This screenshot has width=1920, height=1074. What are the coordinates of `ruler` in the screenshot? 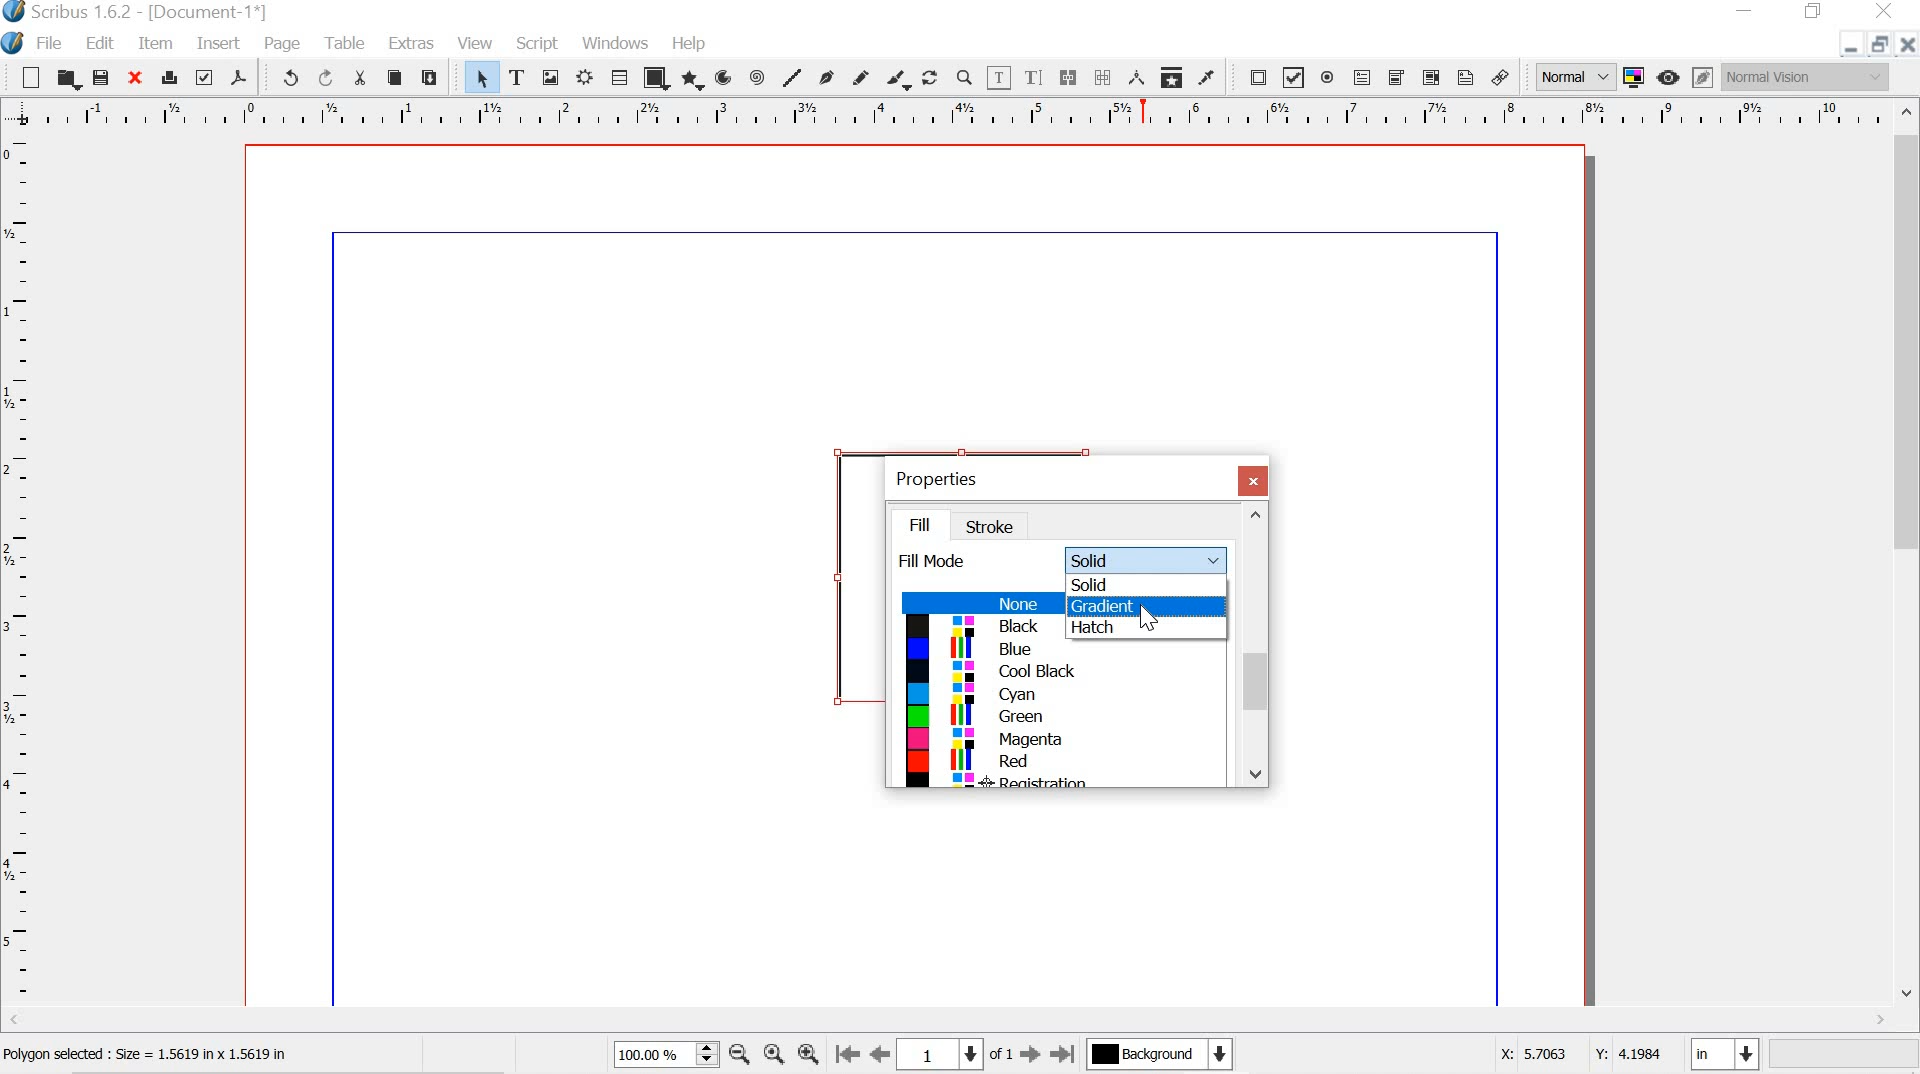 It's located at (944, 113).